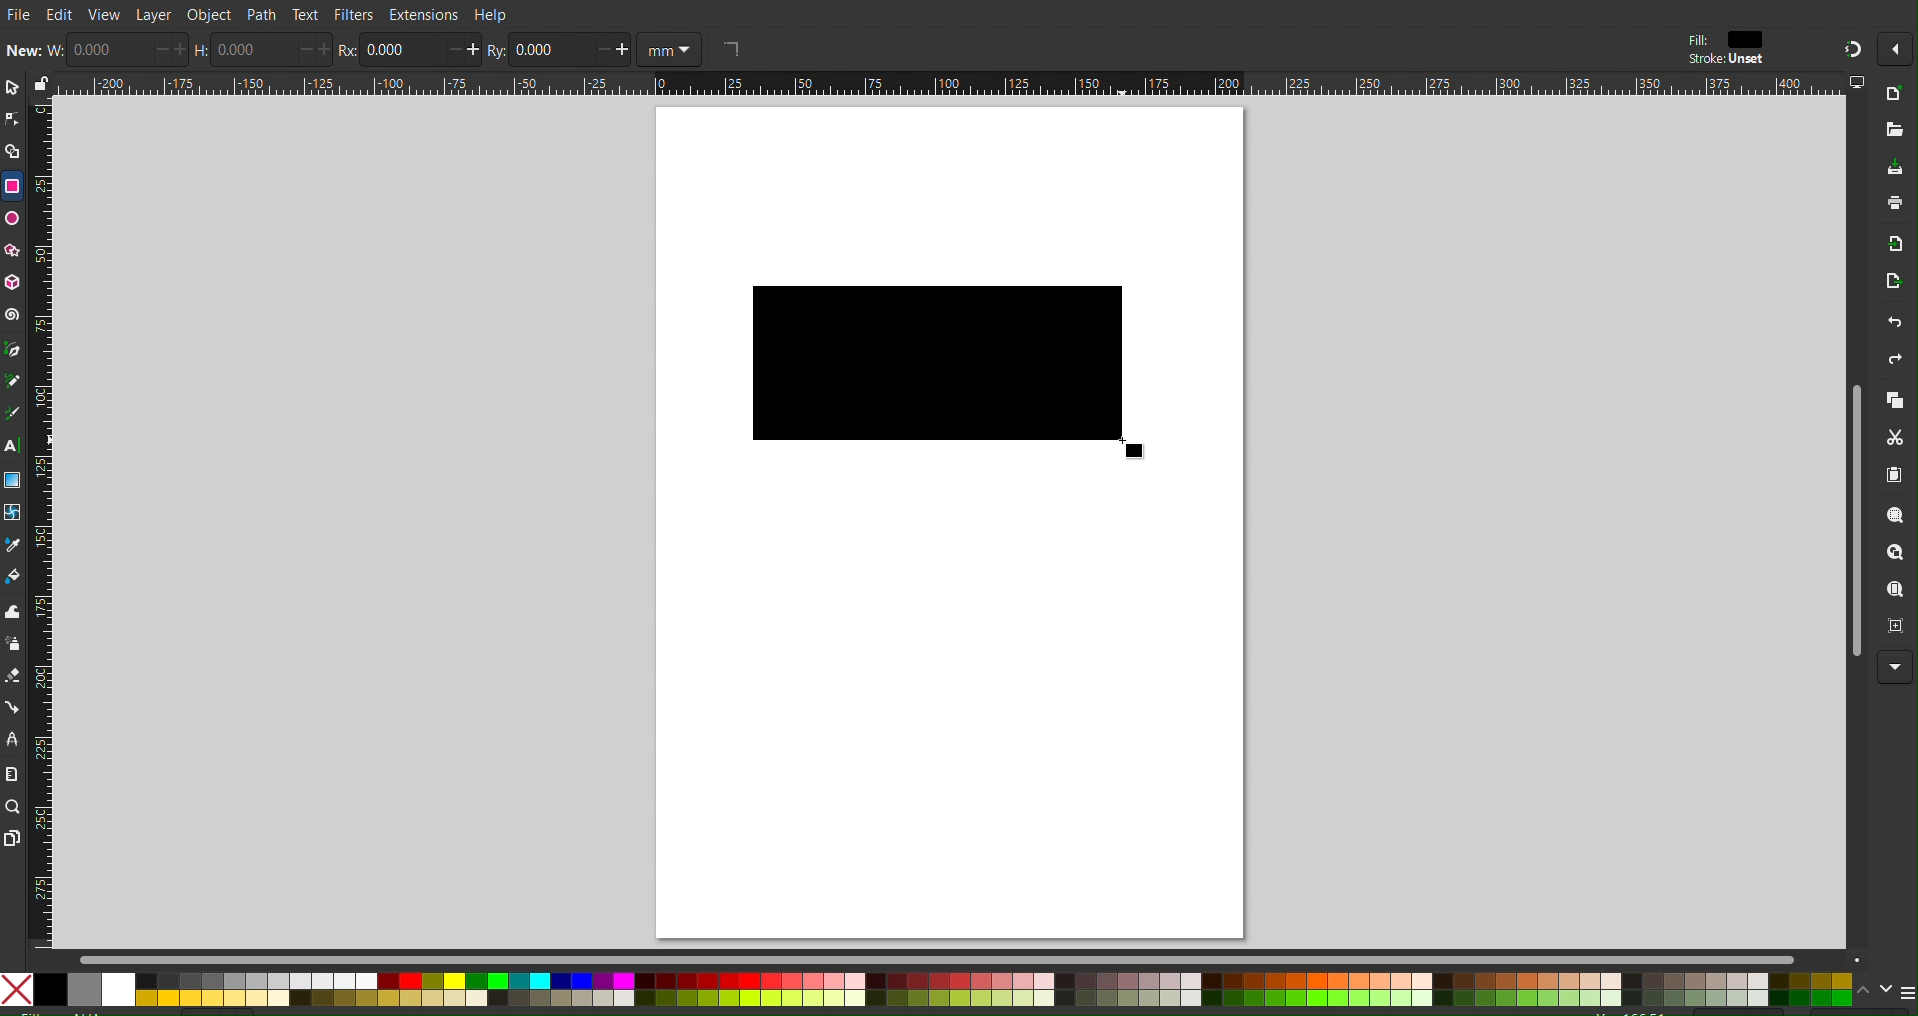  Describe the element at coordinates (1898, 520) in the screenshot. I see `Zoom Selection` at that location.